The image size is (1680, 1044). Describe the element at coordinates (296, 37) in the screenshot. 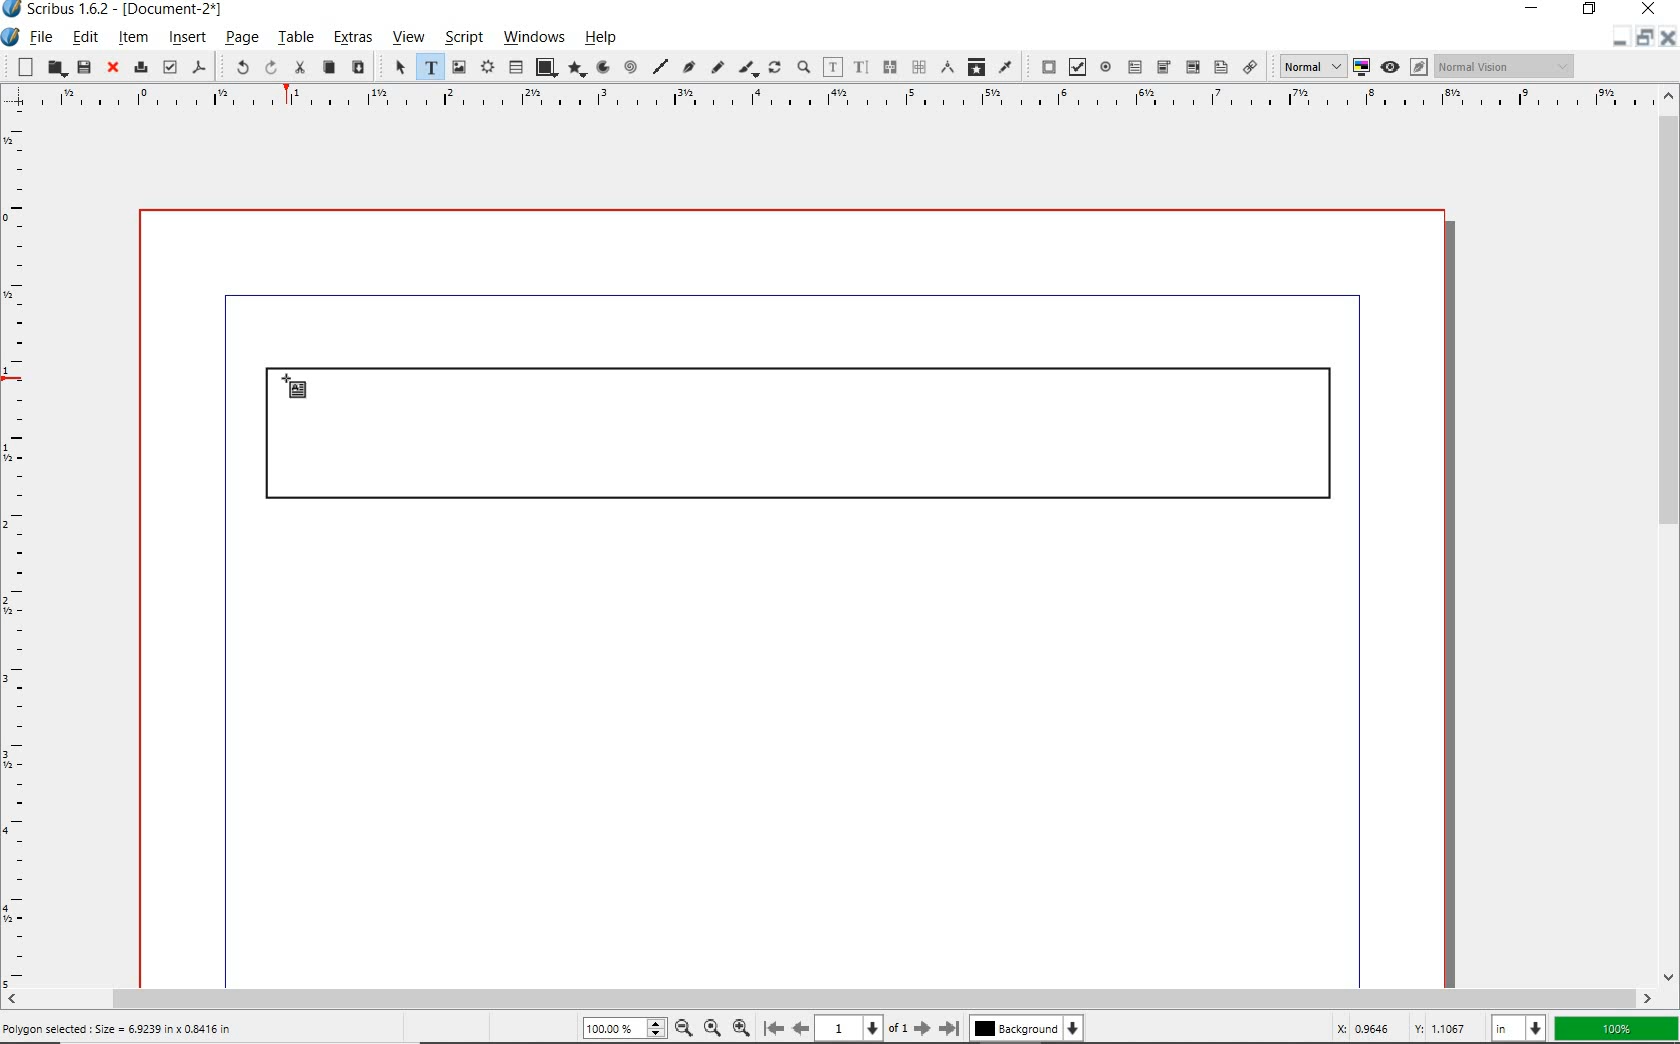

I see `table` at that location.